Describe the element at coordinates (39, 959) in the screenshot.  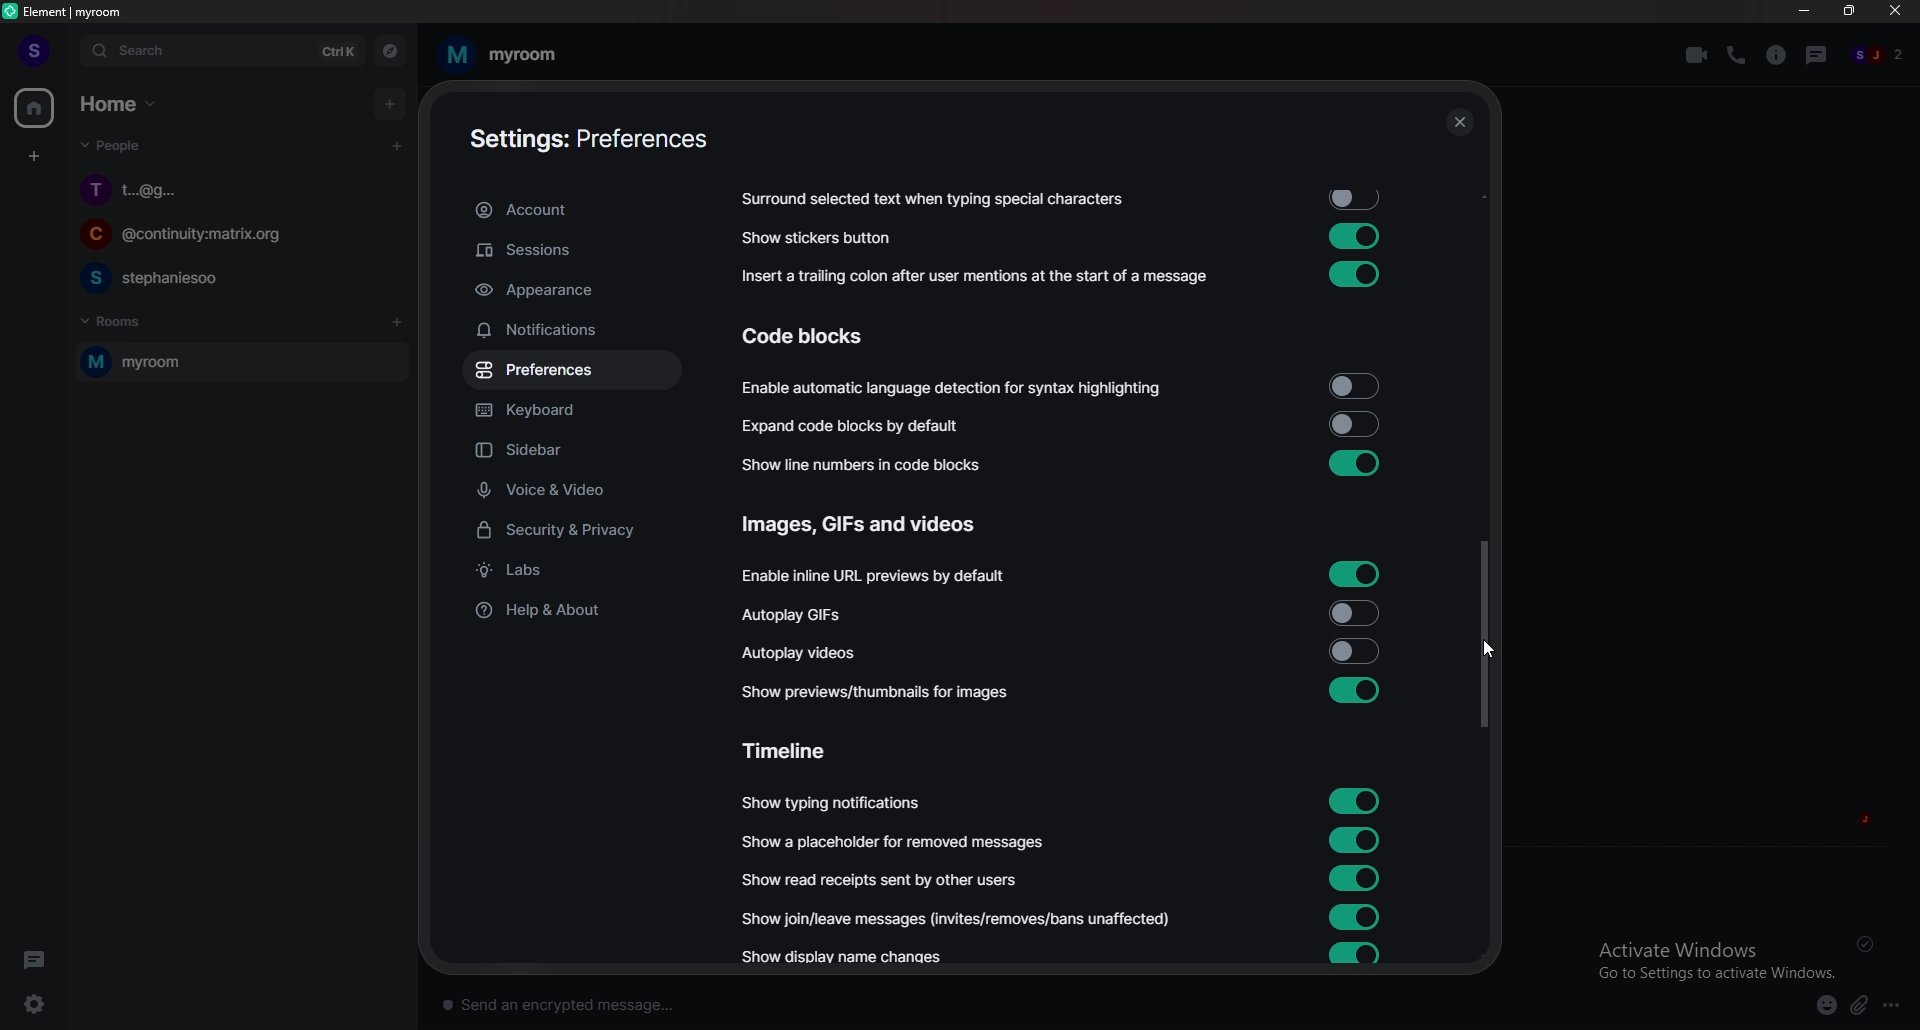
I see `dark` at that location.